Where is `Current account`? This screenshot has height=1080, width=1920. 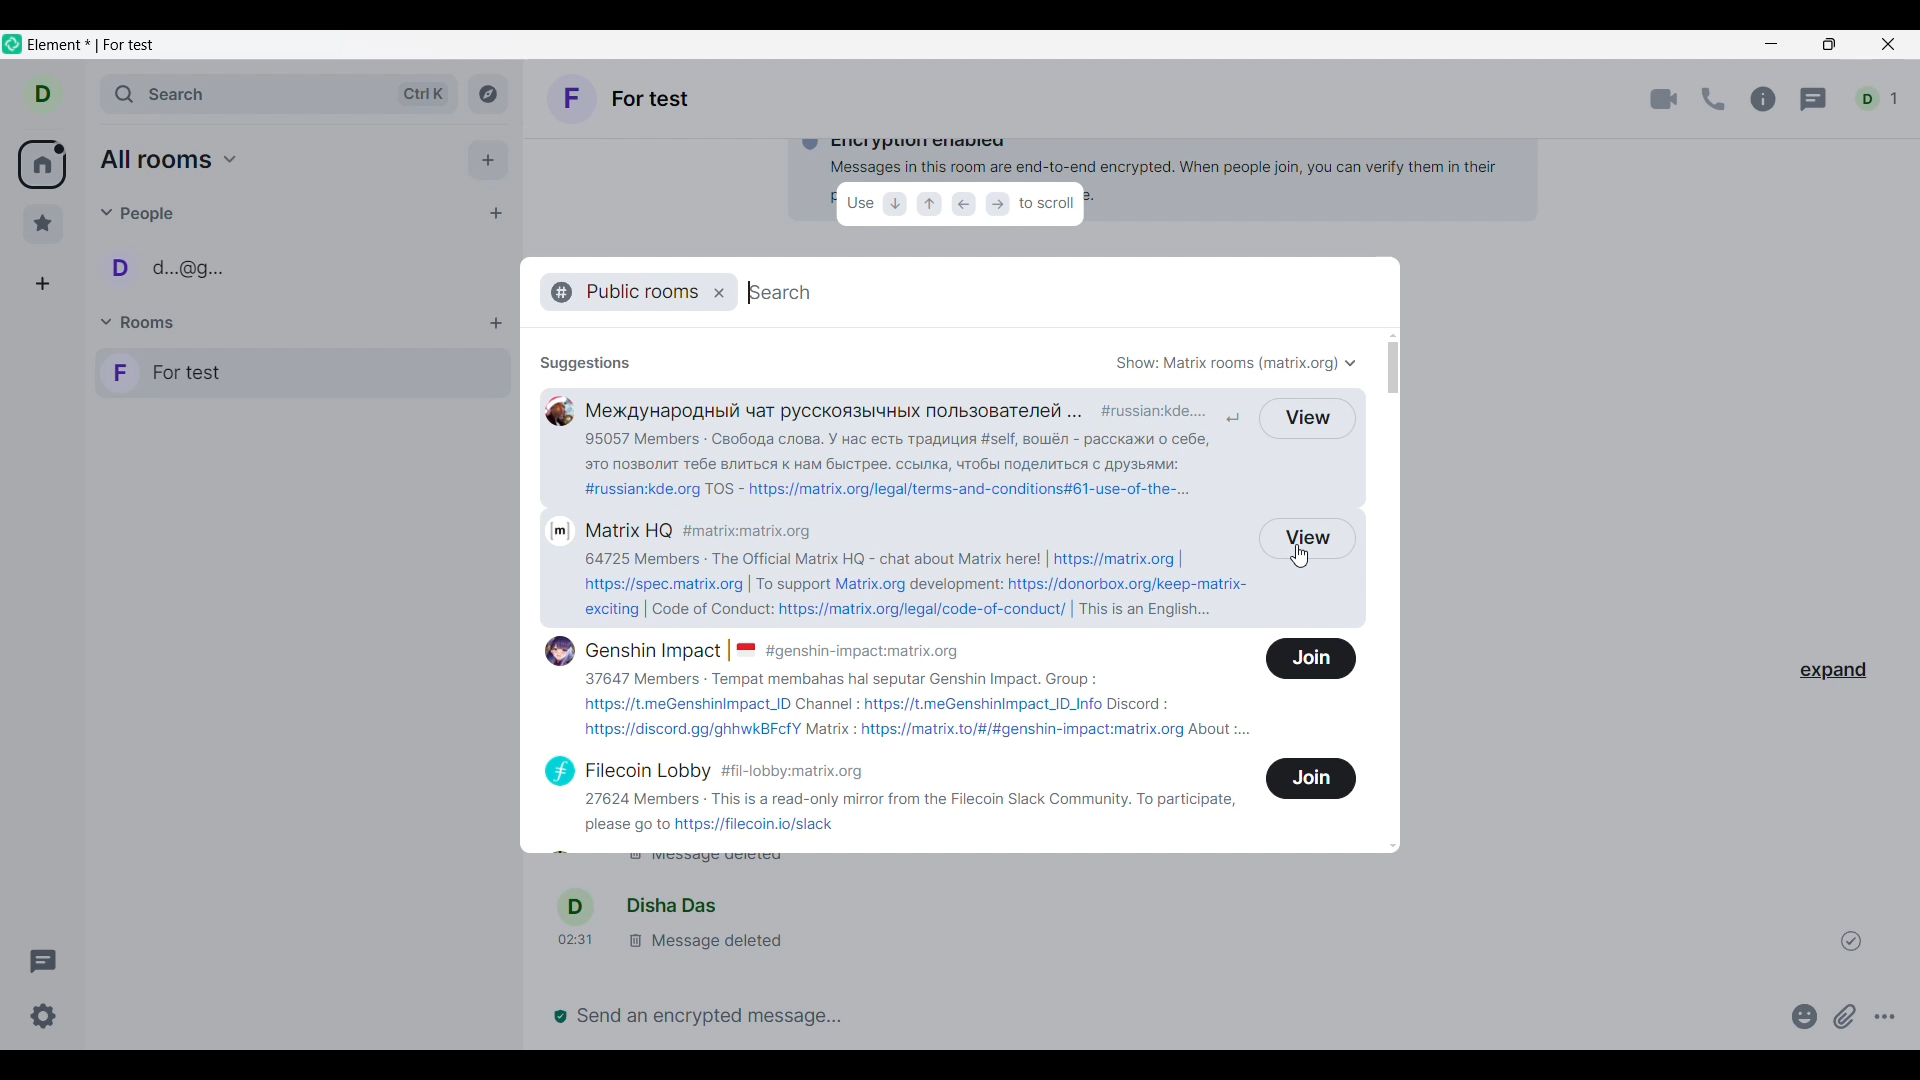
Current account is located at coordinates (43, 94).